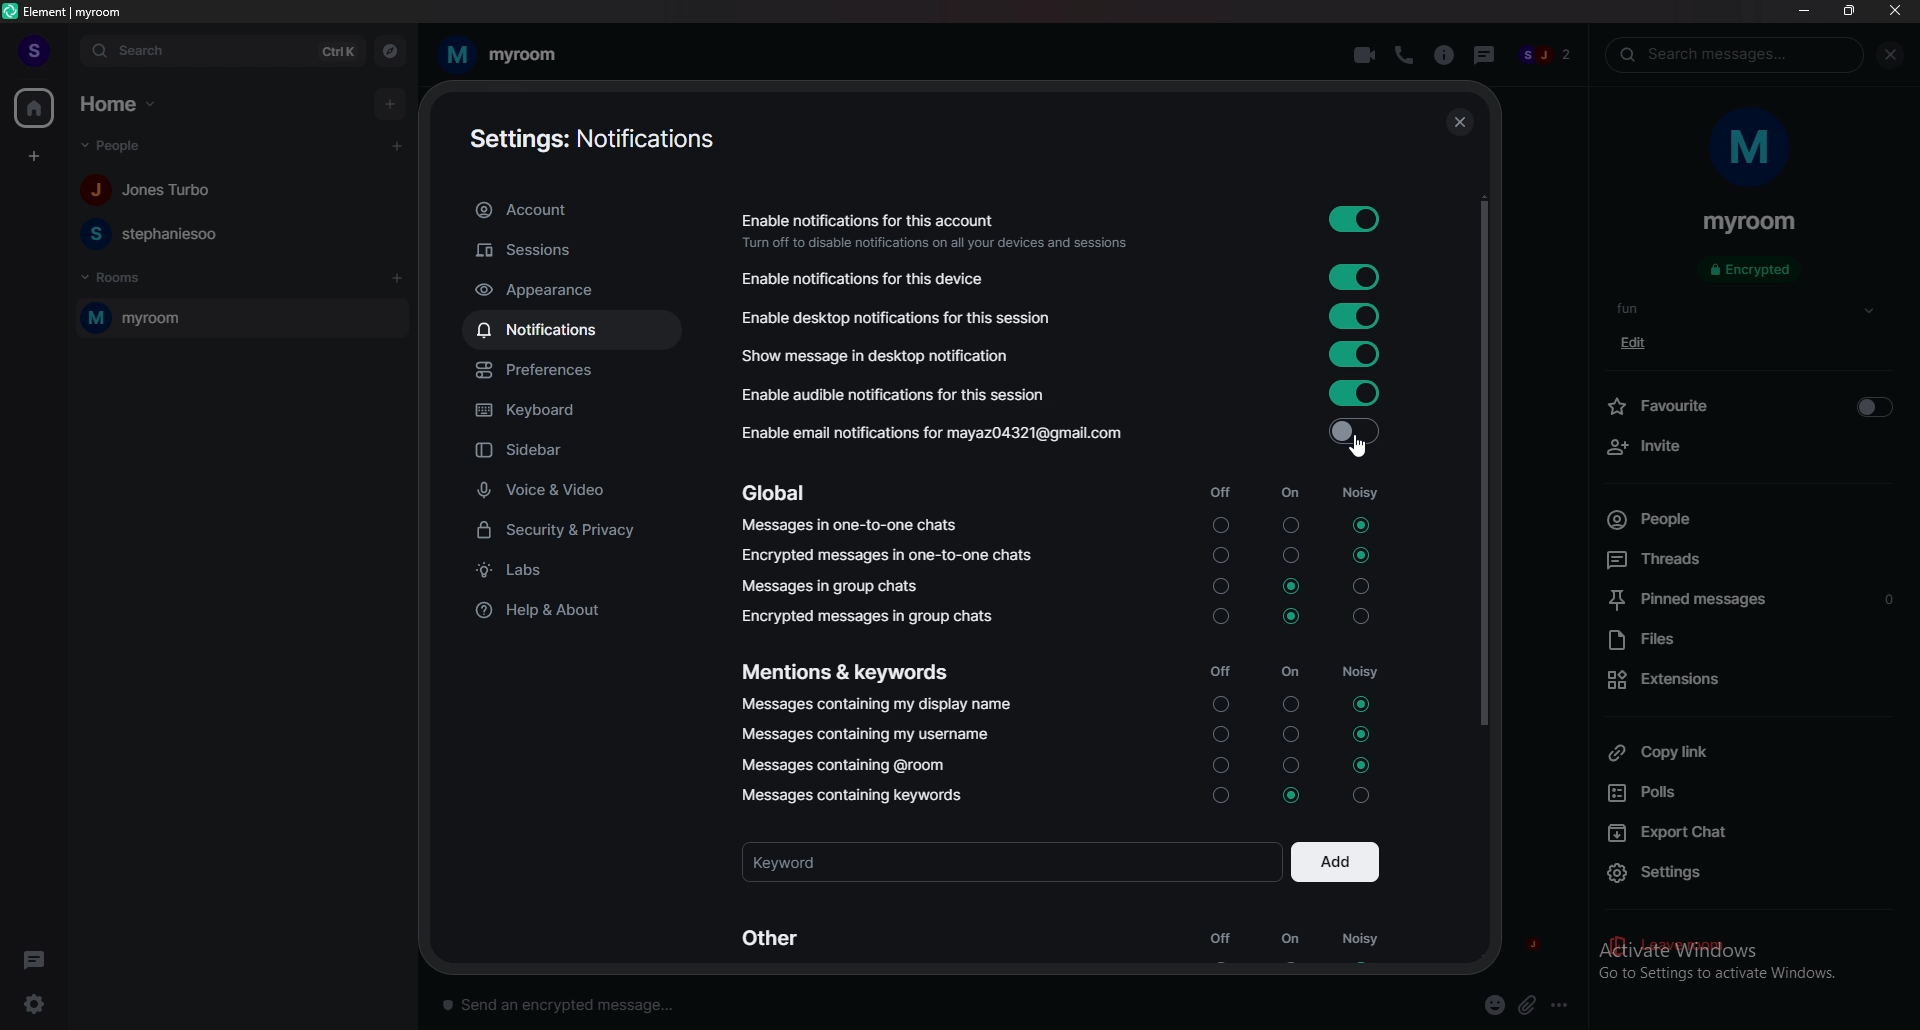 The image size is (1920, 1030). Describe the element at coordinates (851, 526) in the screenshot. I see `messages in one to one chats` at that location.